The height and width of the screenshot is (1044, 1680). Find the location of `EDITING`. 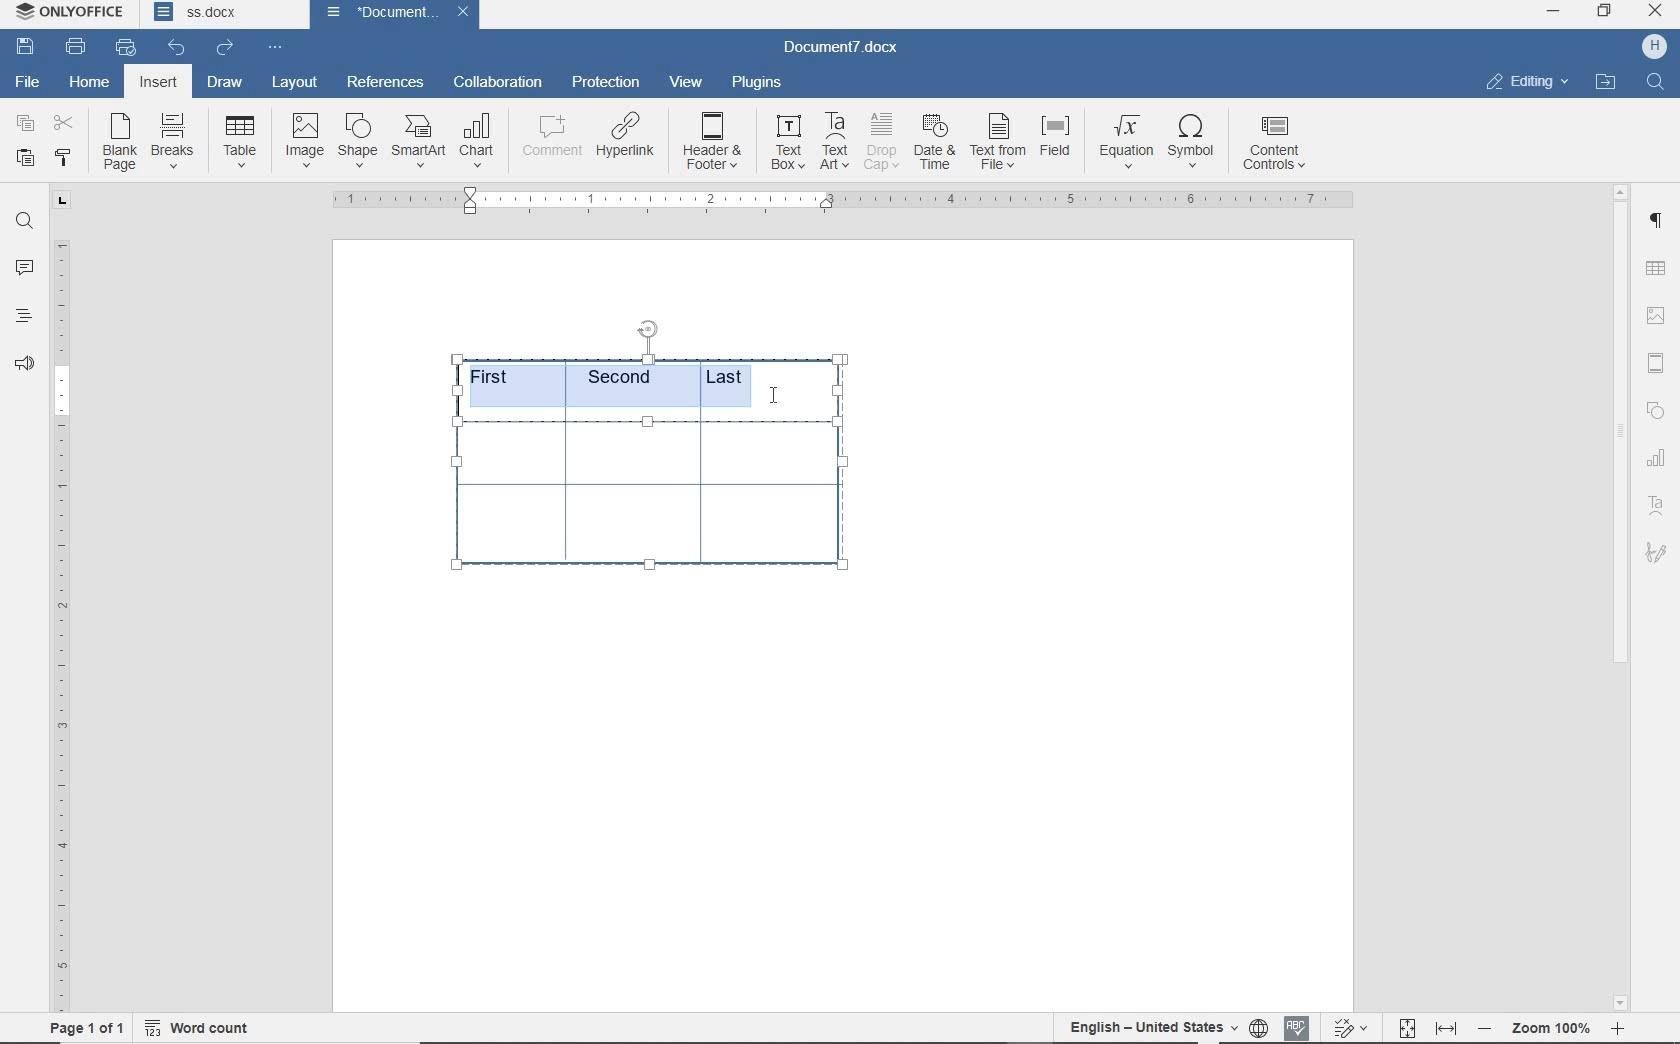

EDITING is located at coordinates (1525, 81).